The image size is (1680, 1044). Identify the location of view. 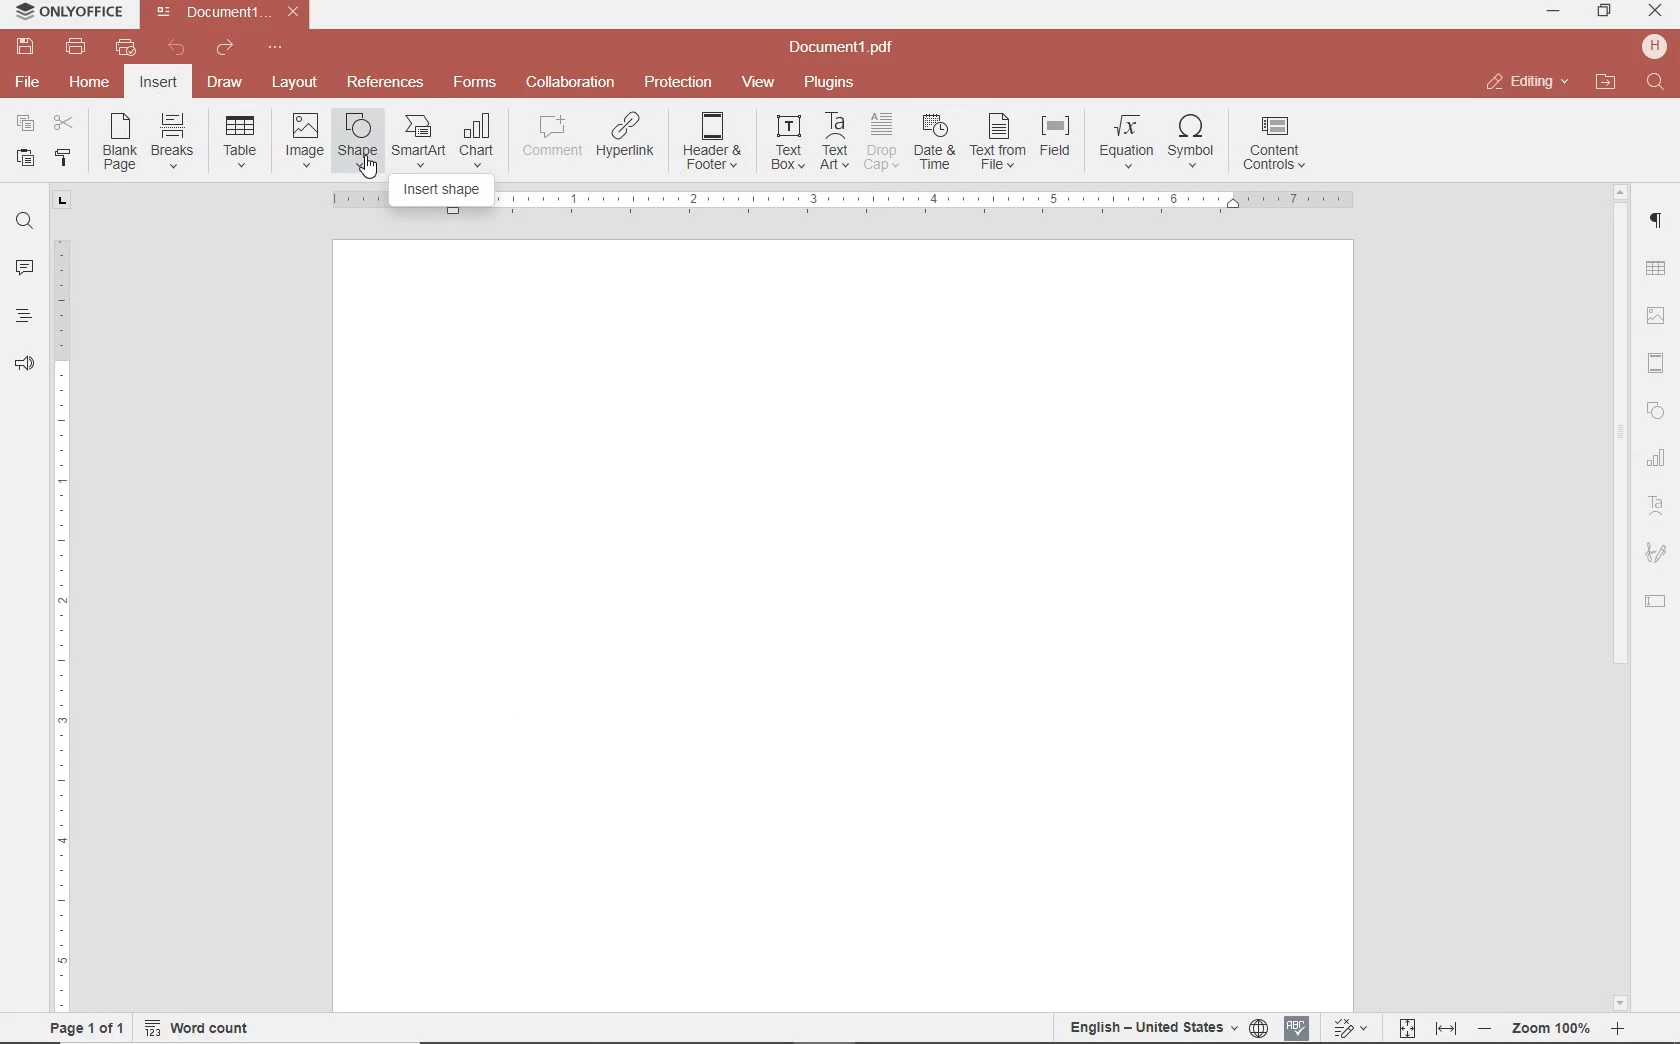
(758, 83).